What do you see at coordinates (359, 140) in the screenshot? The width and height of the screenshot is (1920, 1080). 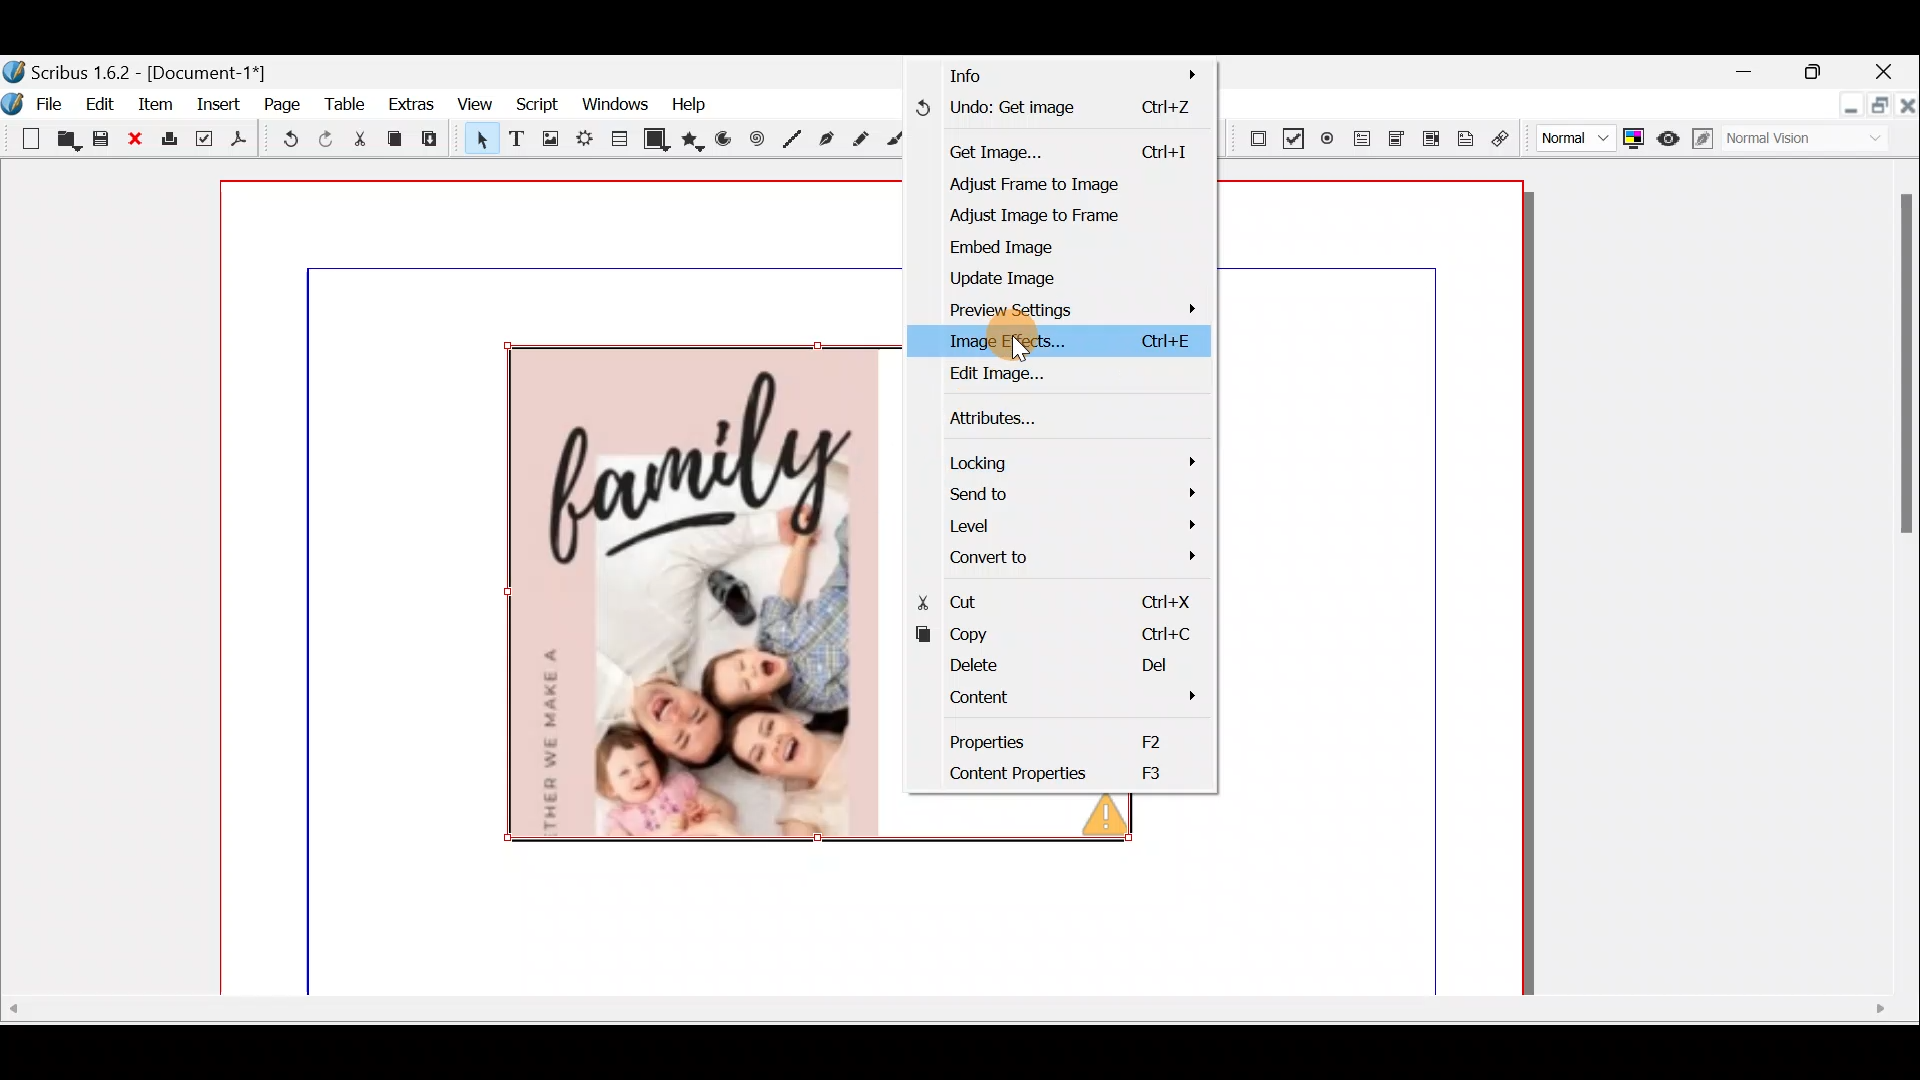 I see `Cut` at bounding box center [359, 140].